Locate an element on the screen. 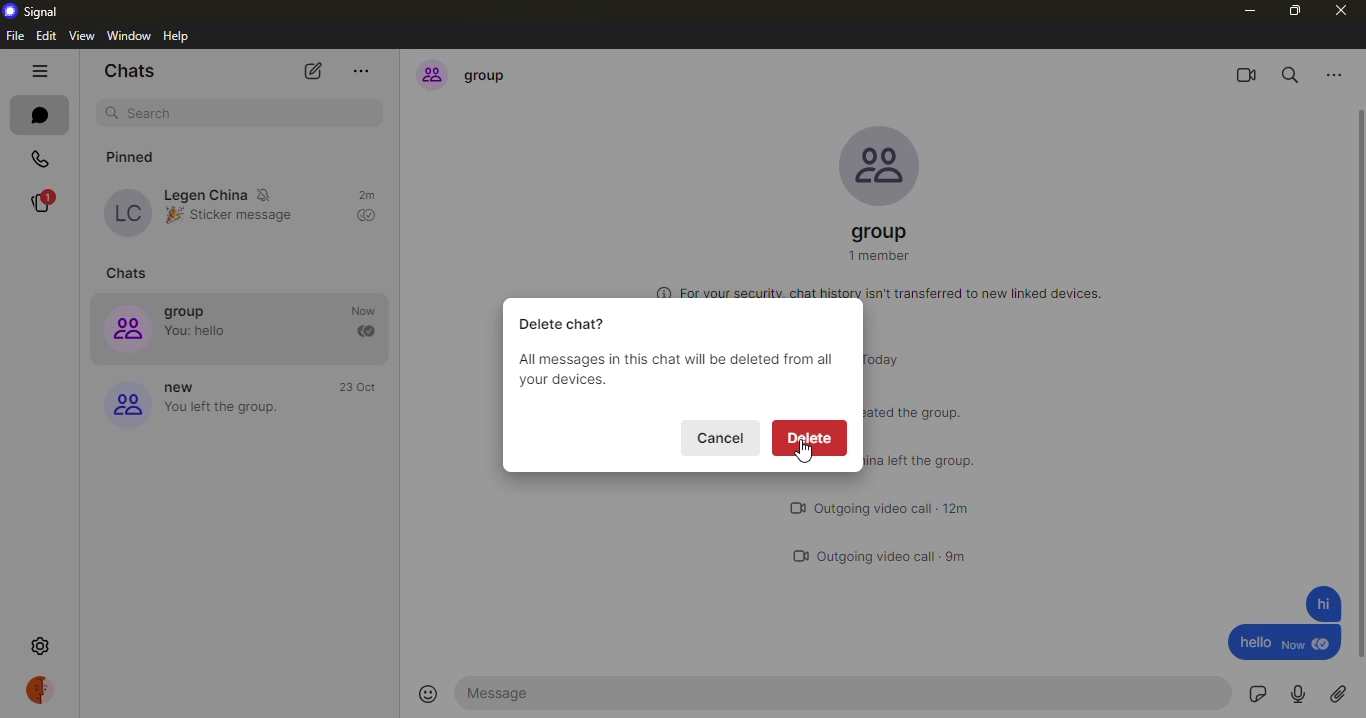 Image resolution: width=1366 pixels, height=718 pixels. time is located at coordinates (366, 195).